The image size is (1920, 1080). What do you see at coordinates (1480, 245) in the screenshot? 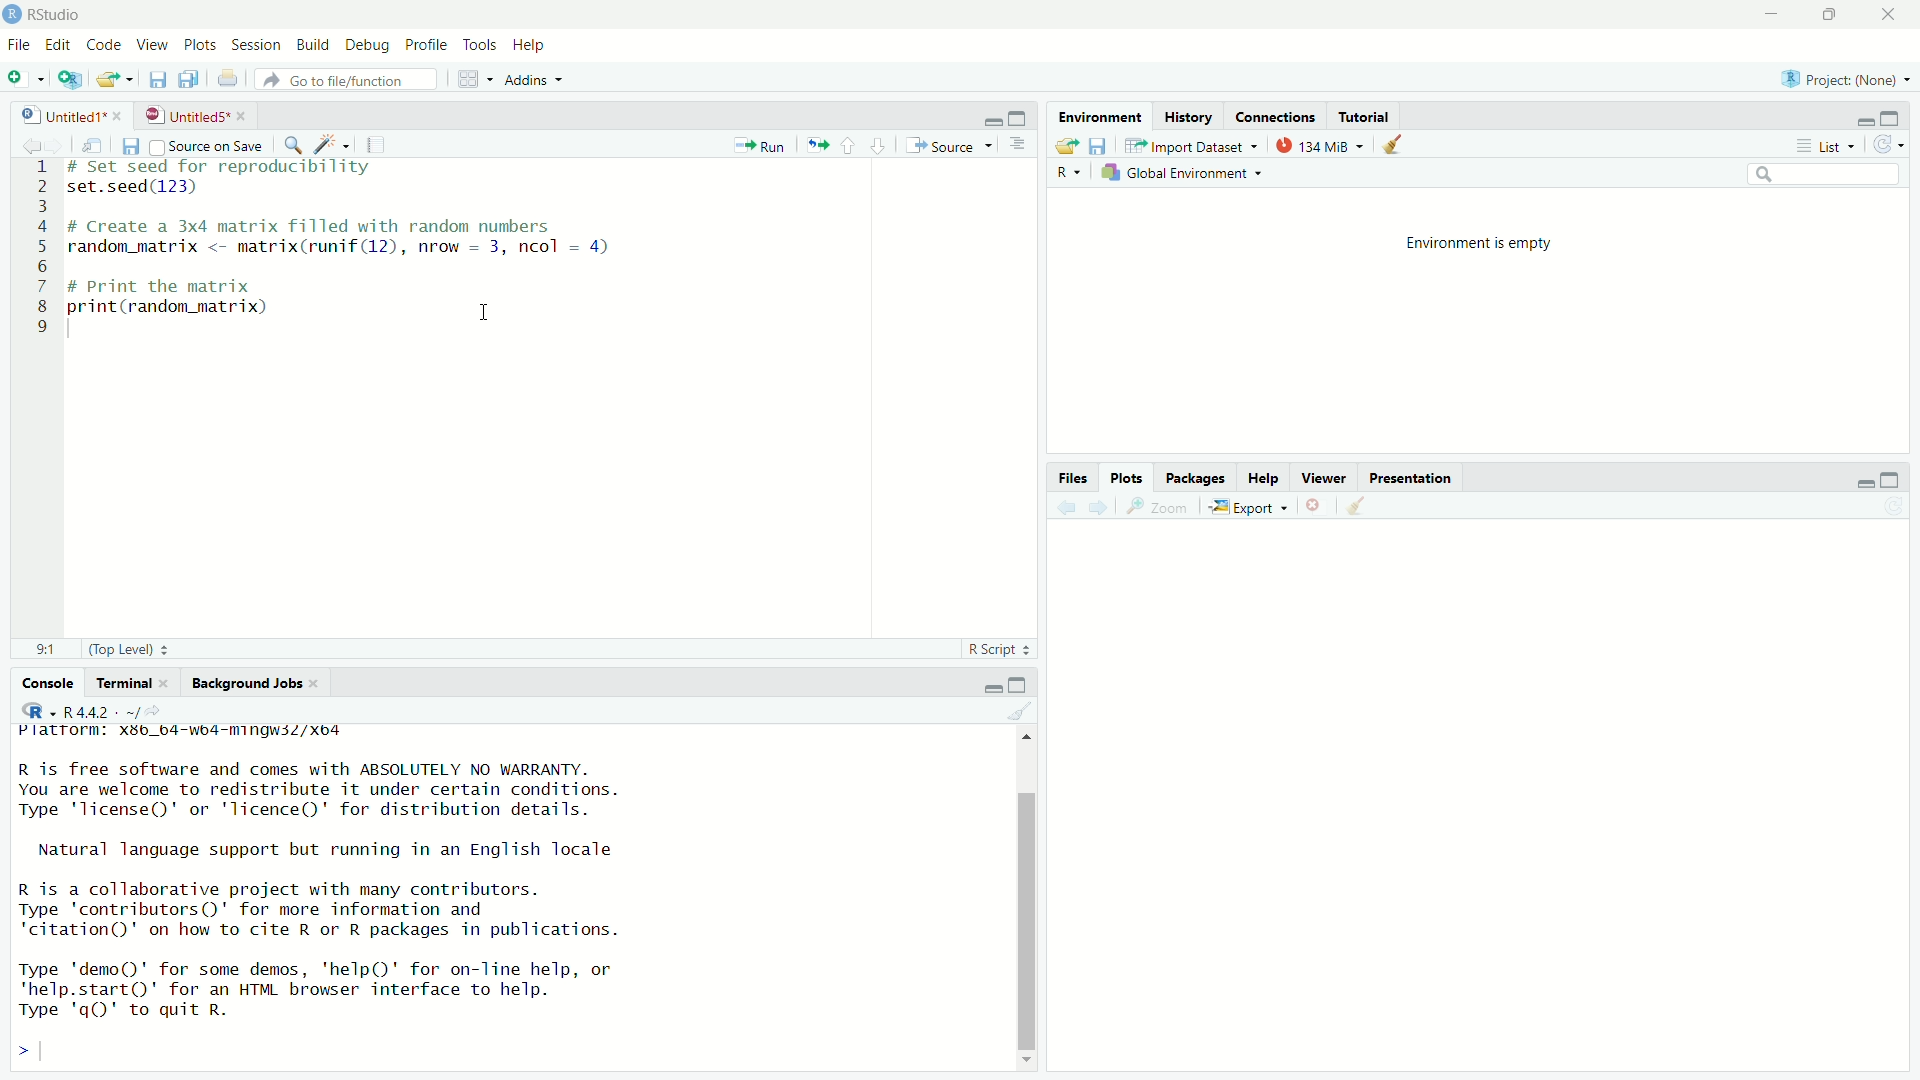
I see `Environment is empty` at bounding box center [1480, 245].